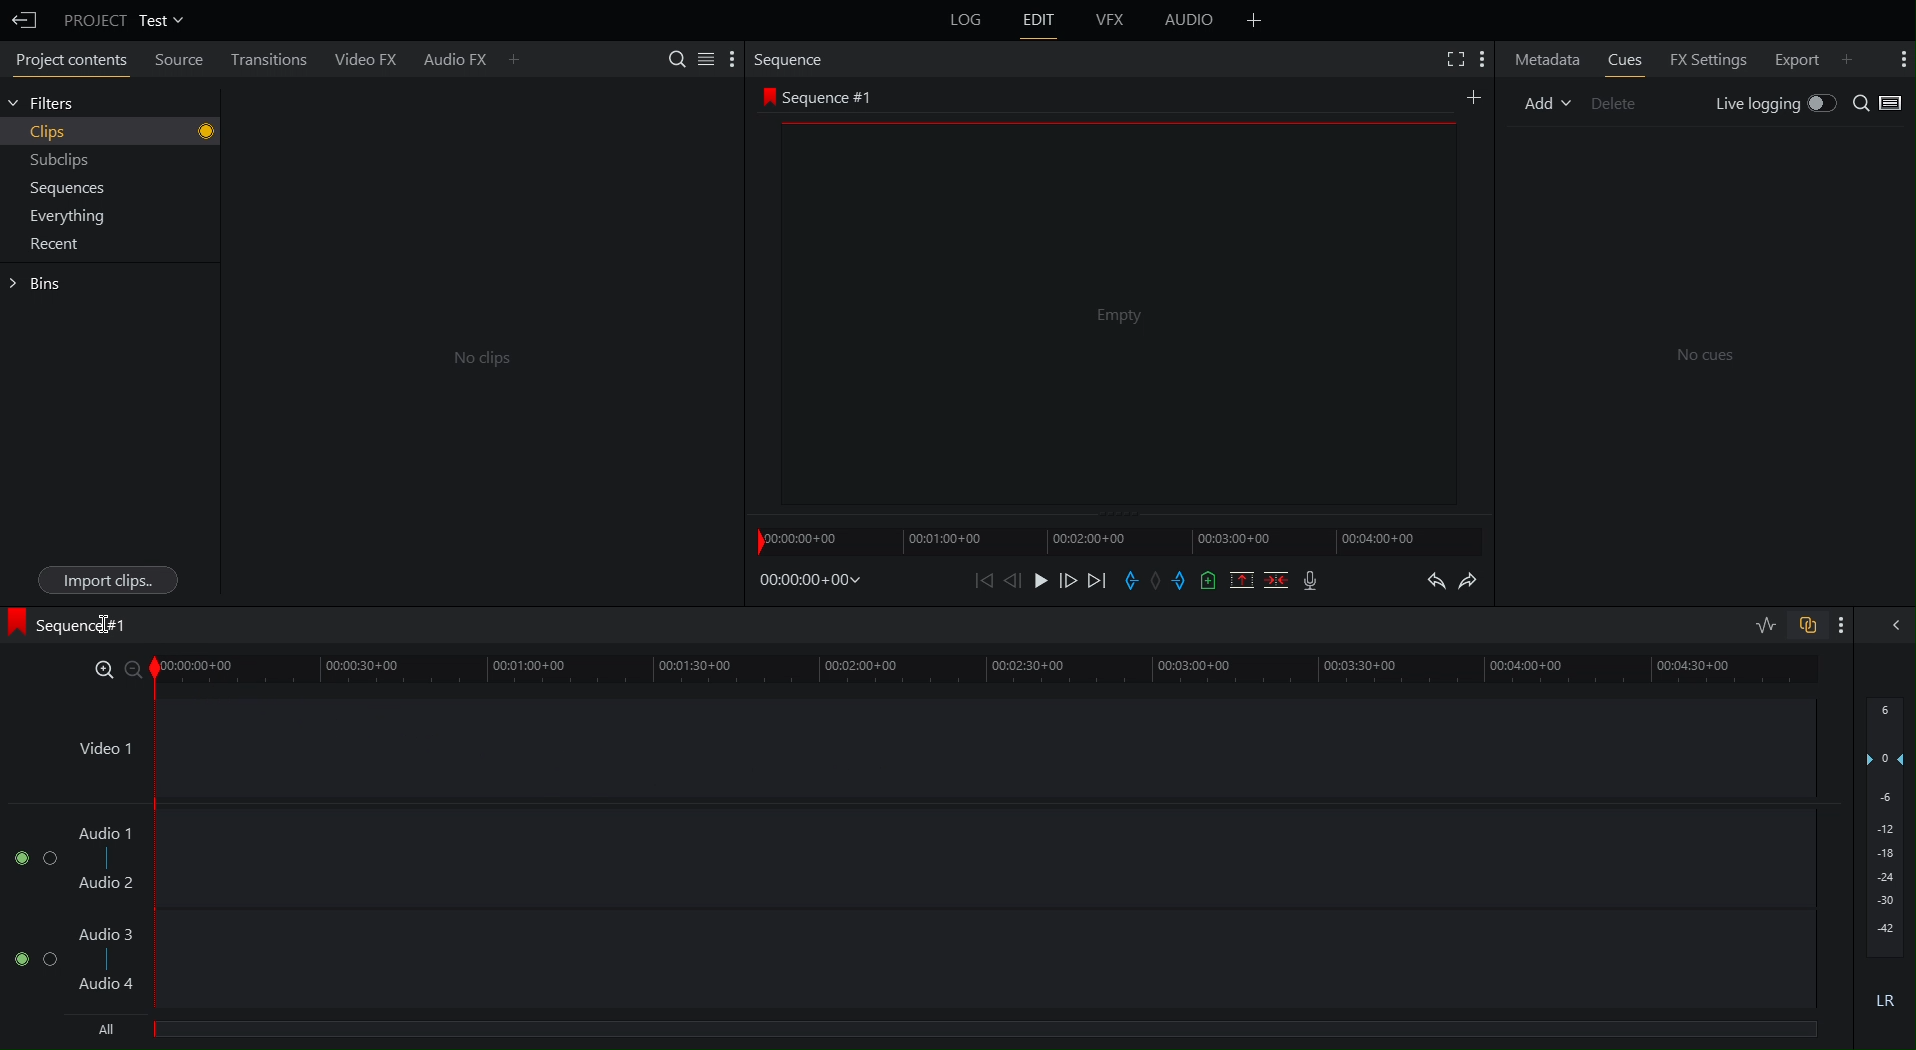 This screenshot has height=1050, width=1916. Describe the element at coordinates (1545, 59) in the screenshot. I see `Metadata` at that location.